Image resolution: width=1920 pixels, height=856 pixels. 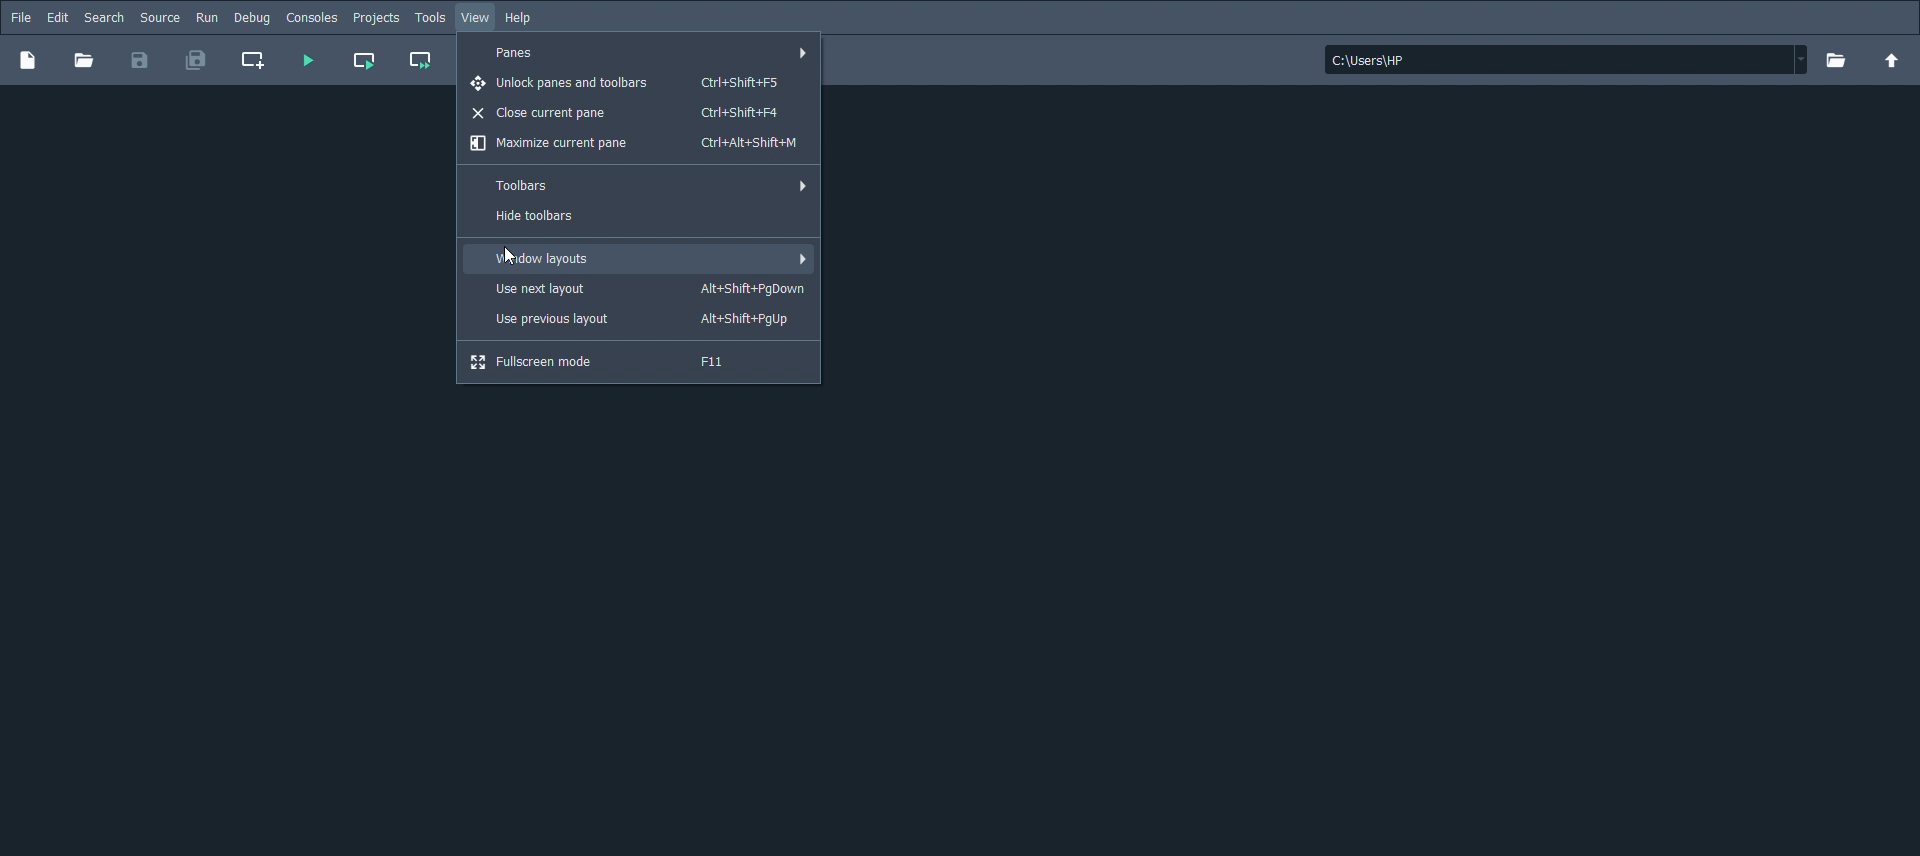 What do you see at coordinates (627, 112) in the screenshot?
I see `Close current pane` at bounding box center [627, 112].